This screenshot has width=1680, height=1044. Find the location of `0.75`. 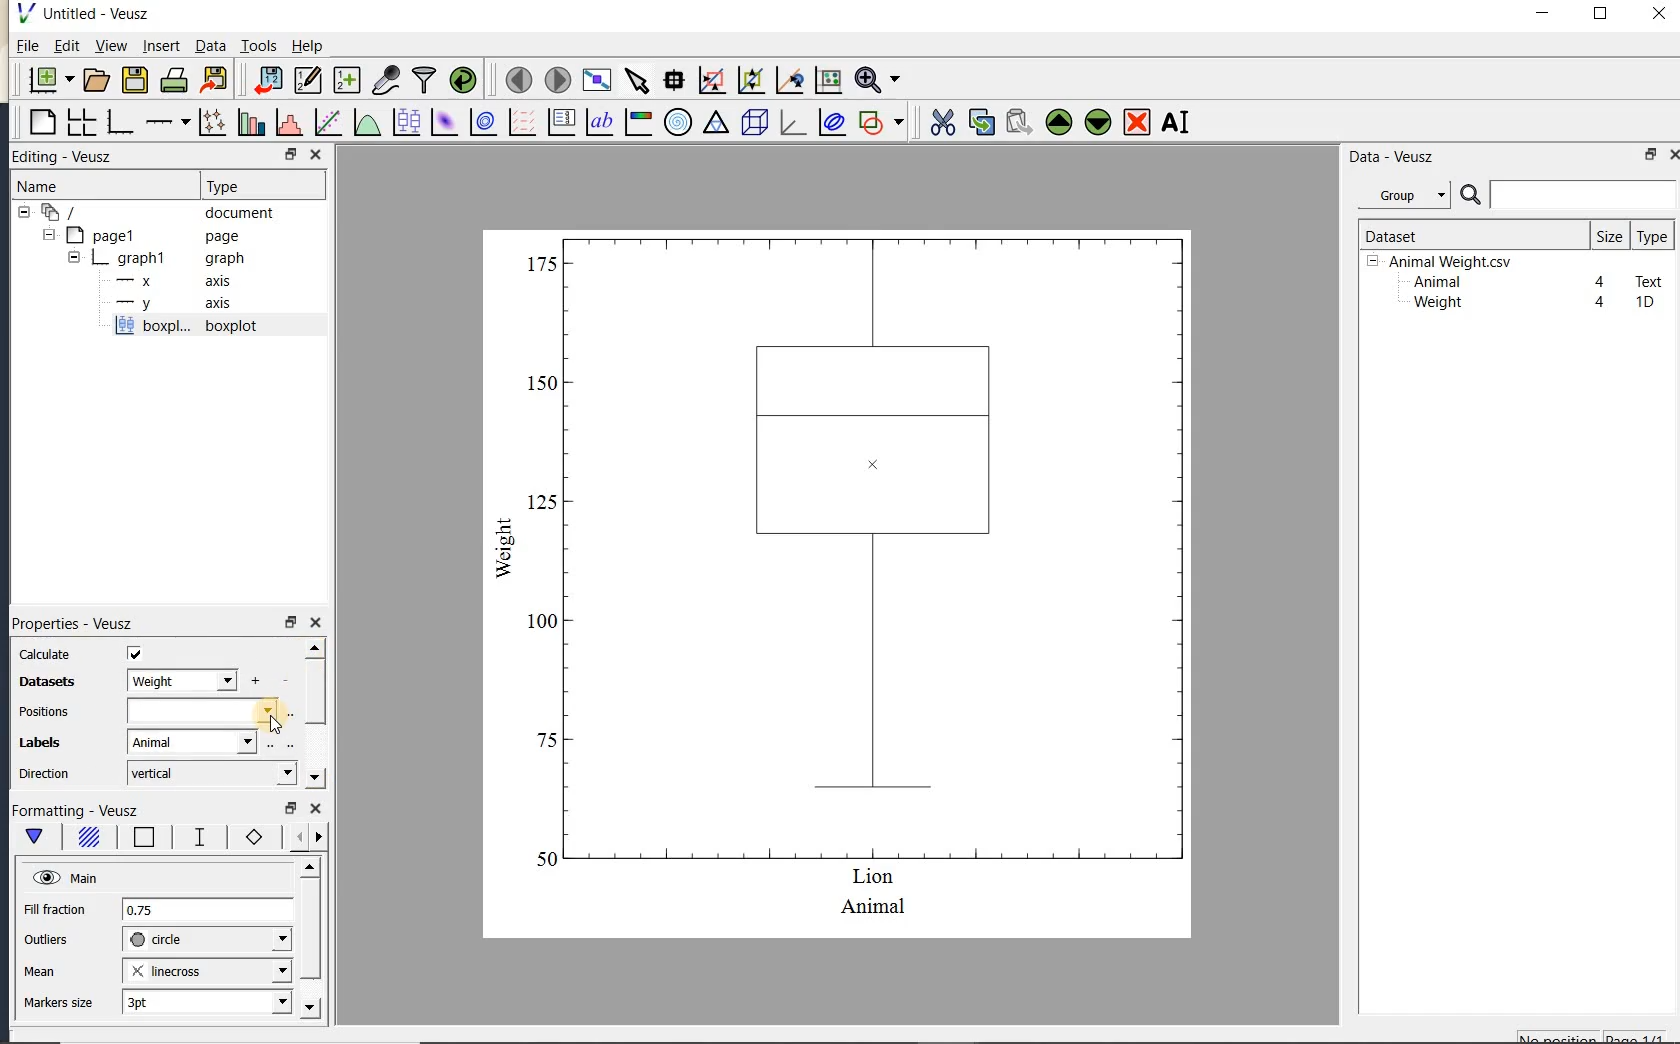

0.75 is located at coordinates (207, 911).